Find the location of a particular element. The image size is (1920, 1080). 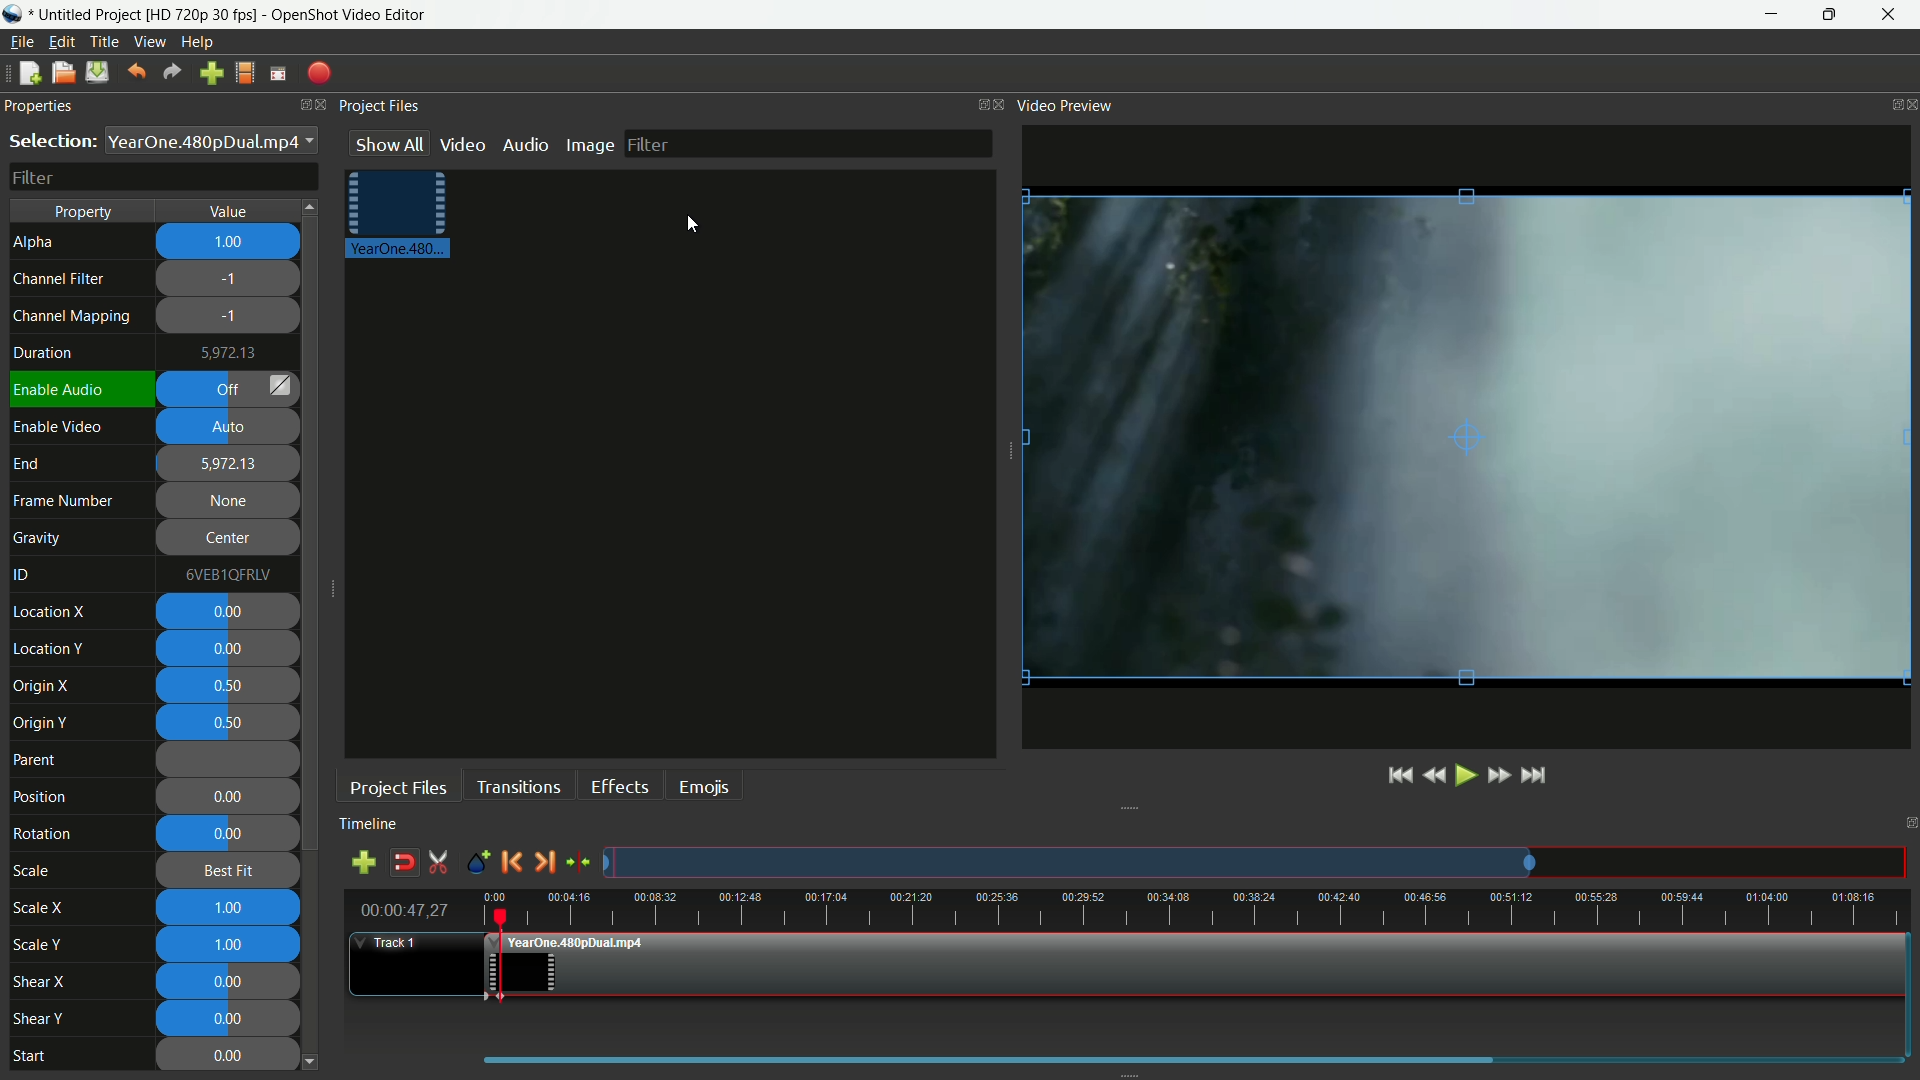

project file is located at coordinates (397, 216).